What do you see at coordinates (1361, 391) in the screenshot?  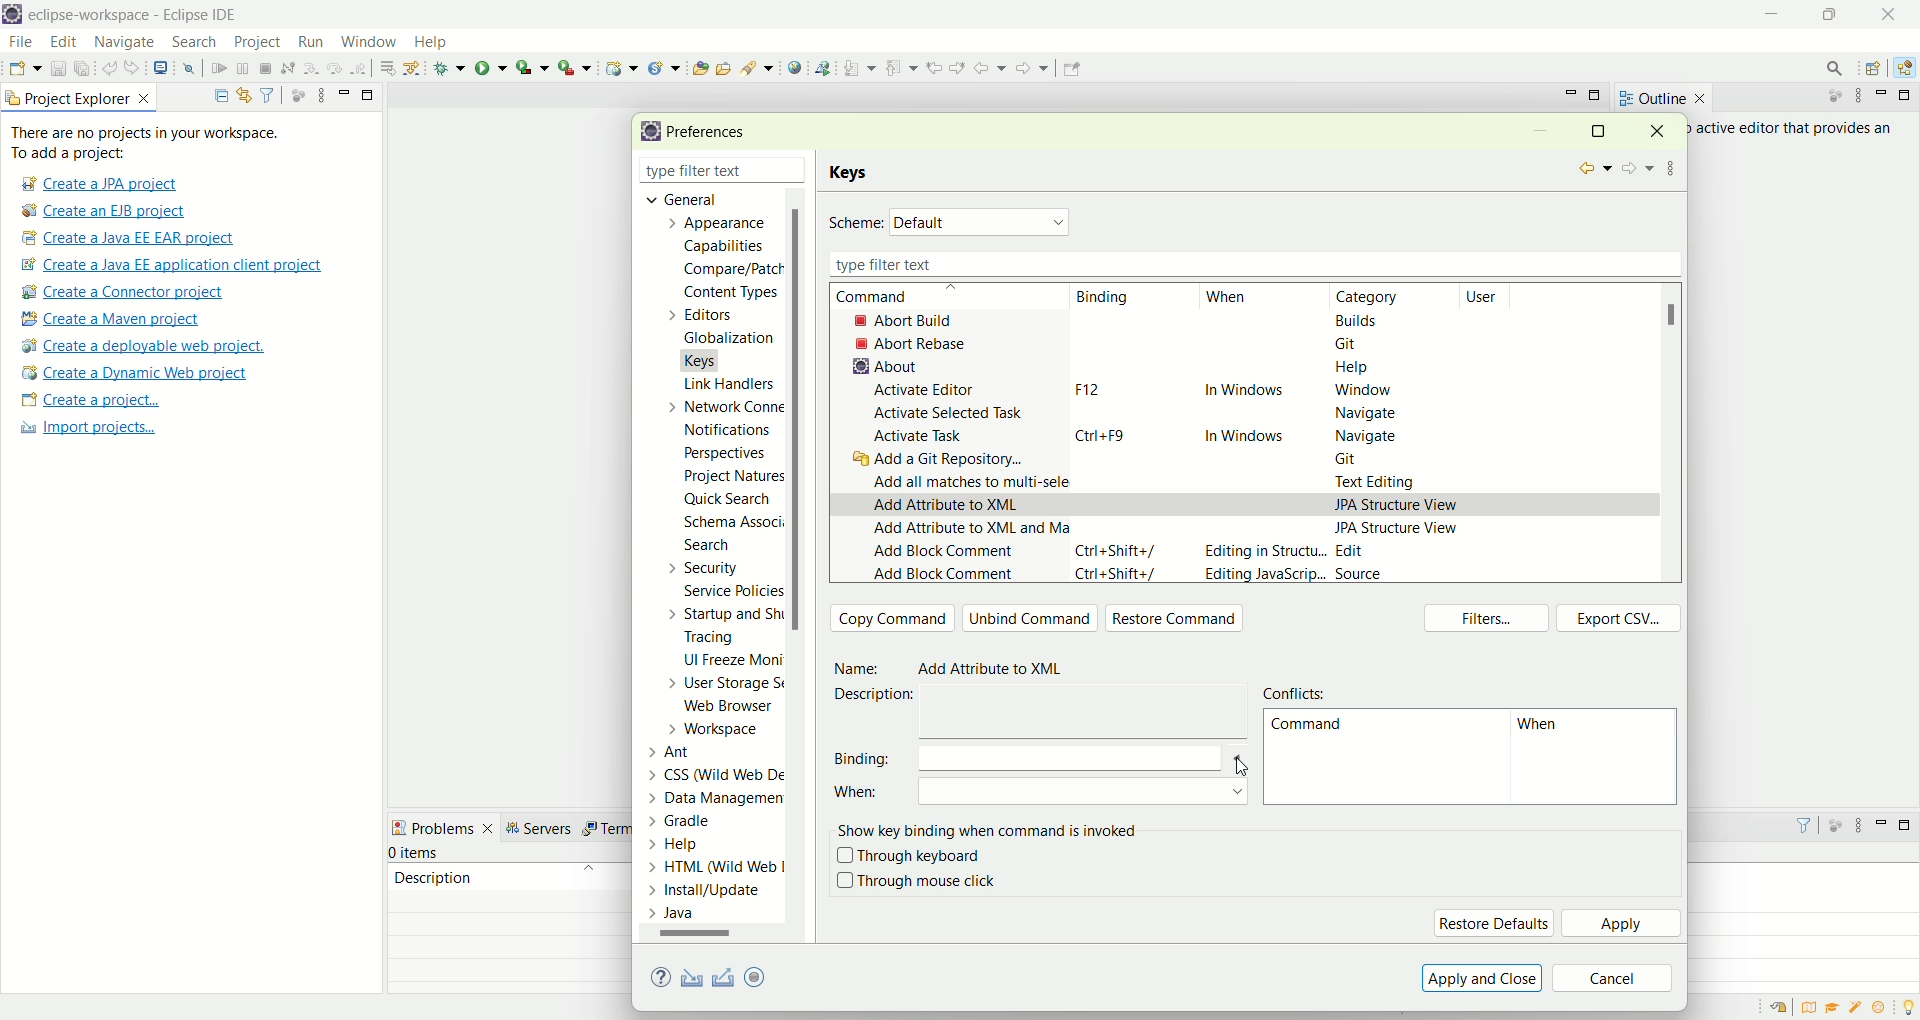 I see `window` at bounding box center [1361, 391].